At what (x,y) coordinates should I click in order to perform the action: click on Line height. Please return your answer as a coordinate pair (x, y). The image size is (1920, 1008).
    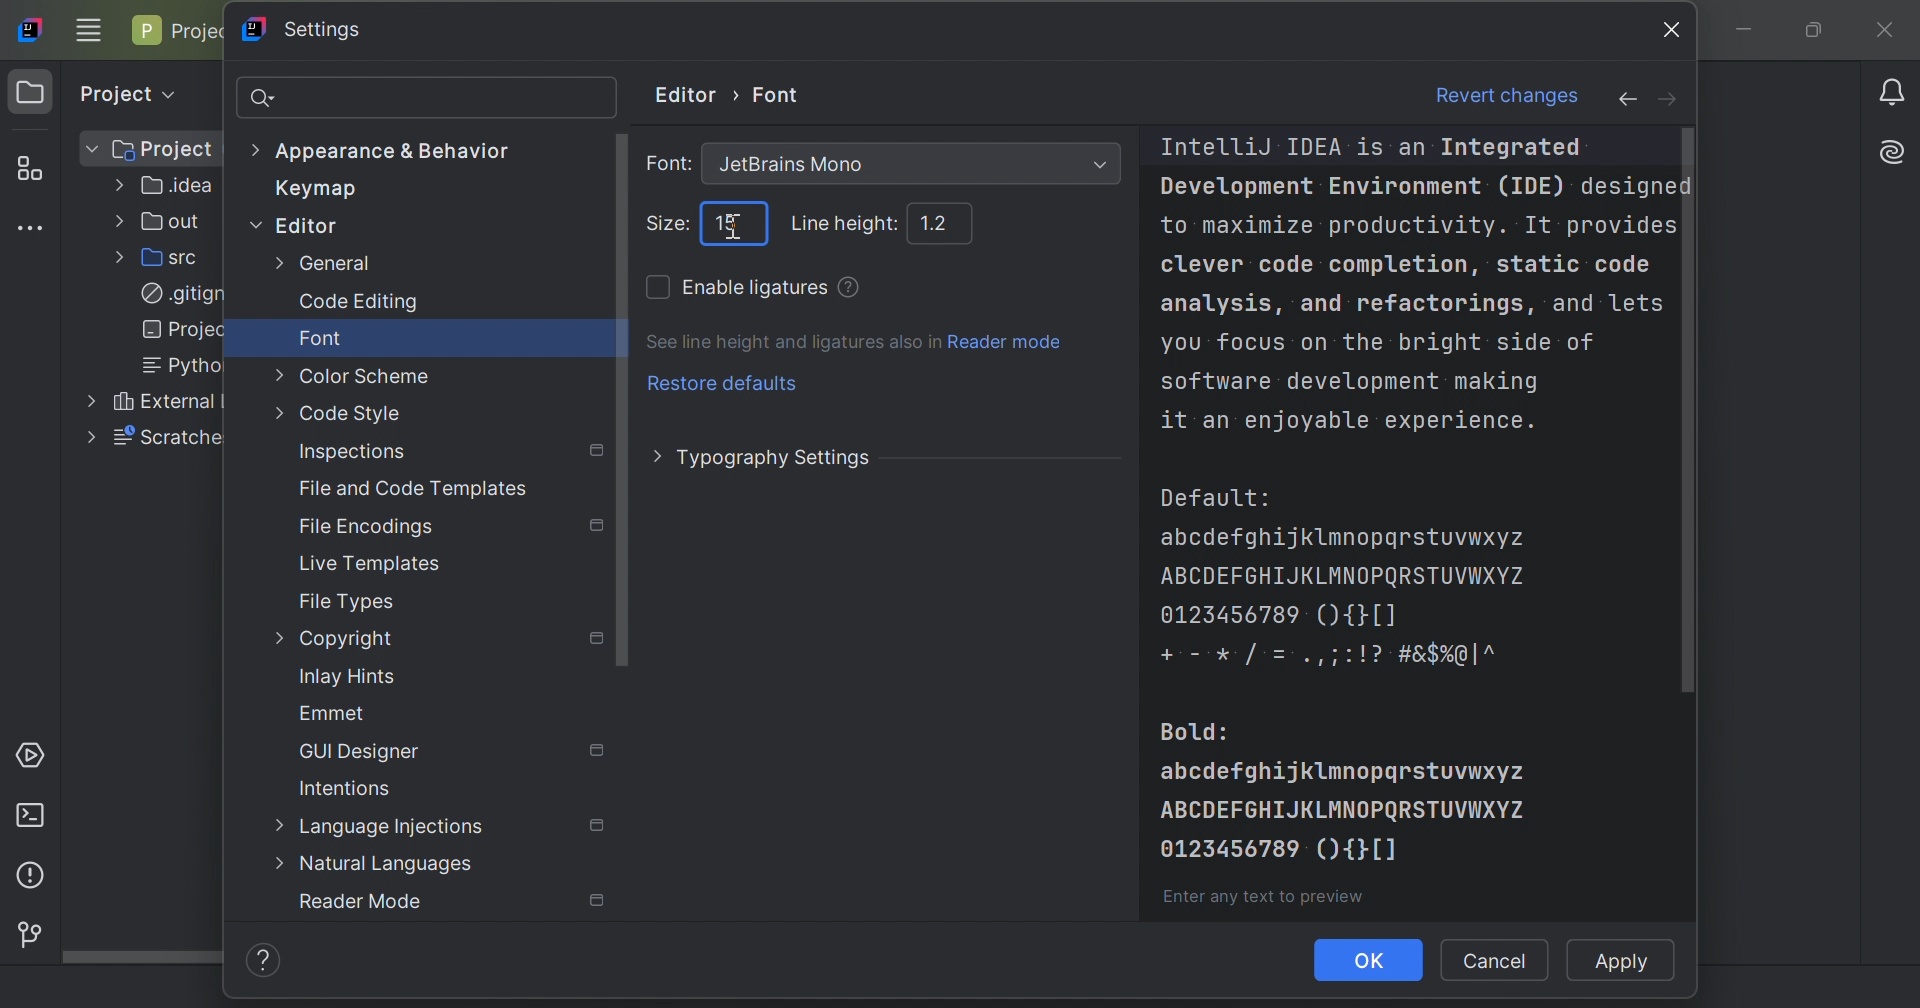
    Looking at the image, I should click on (846, 225).